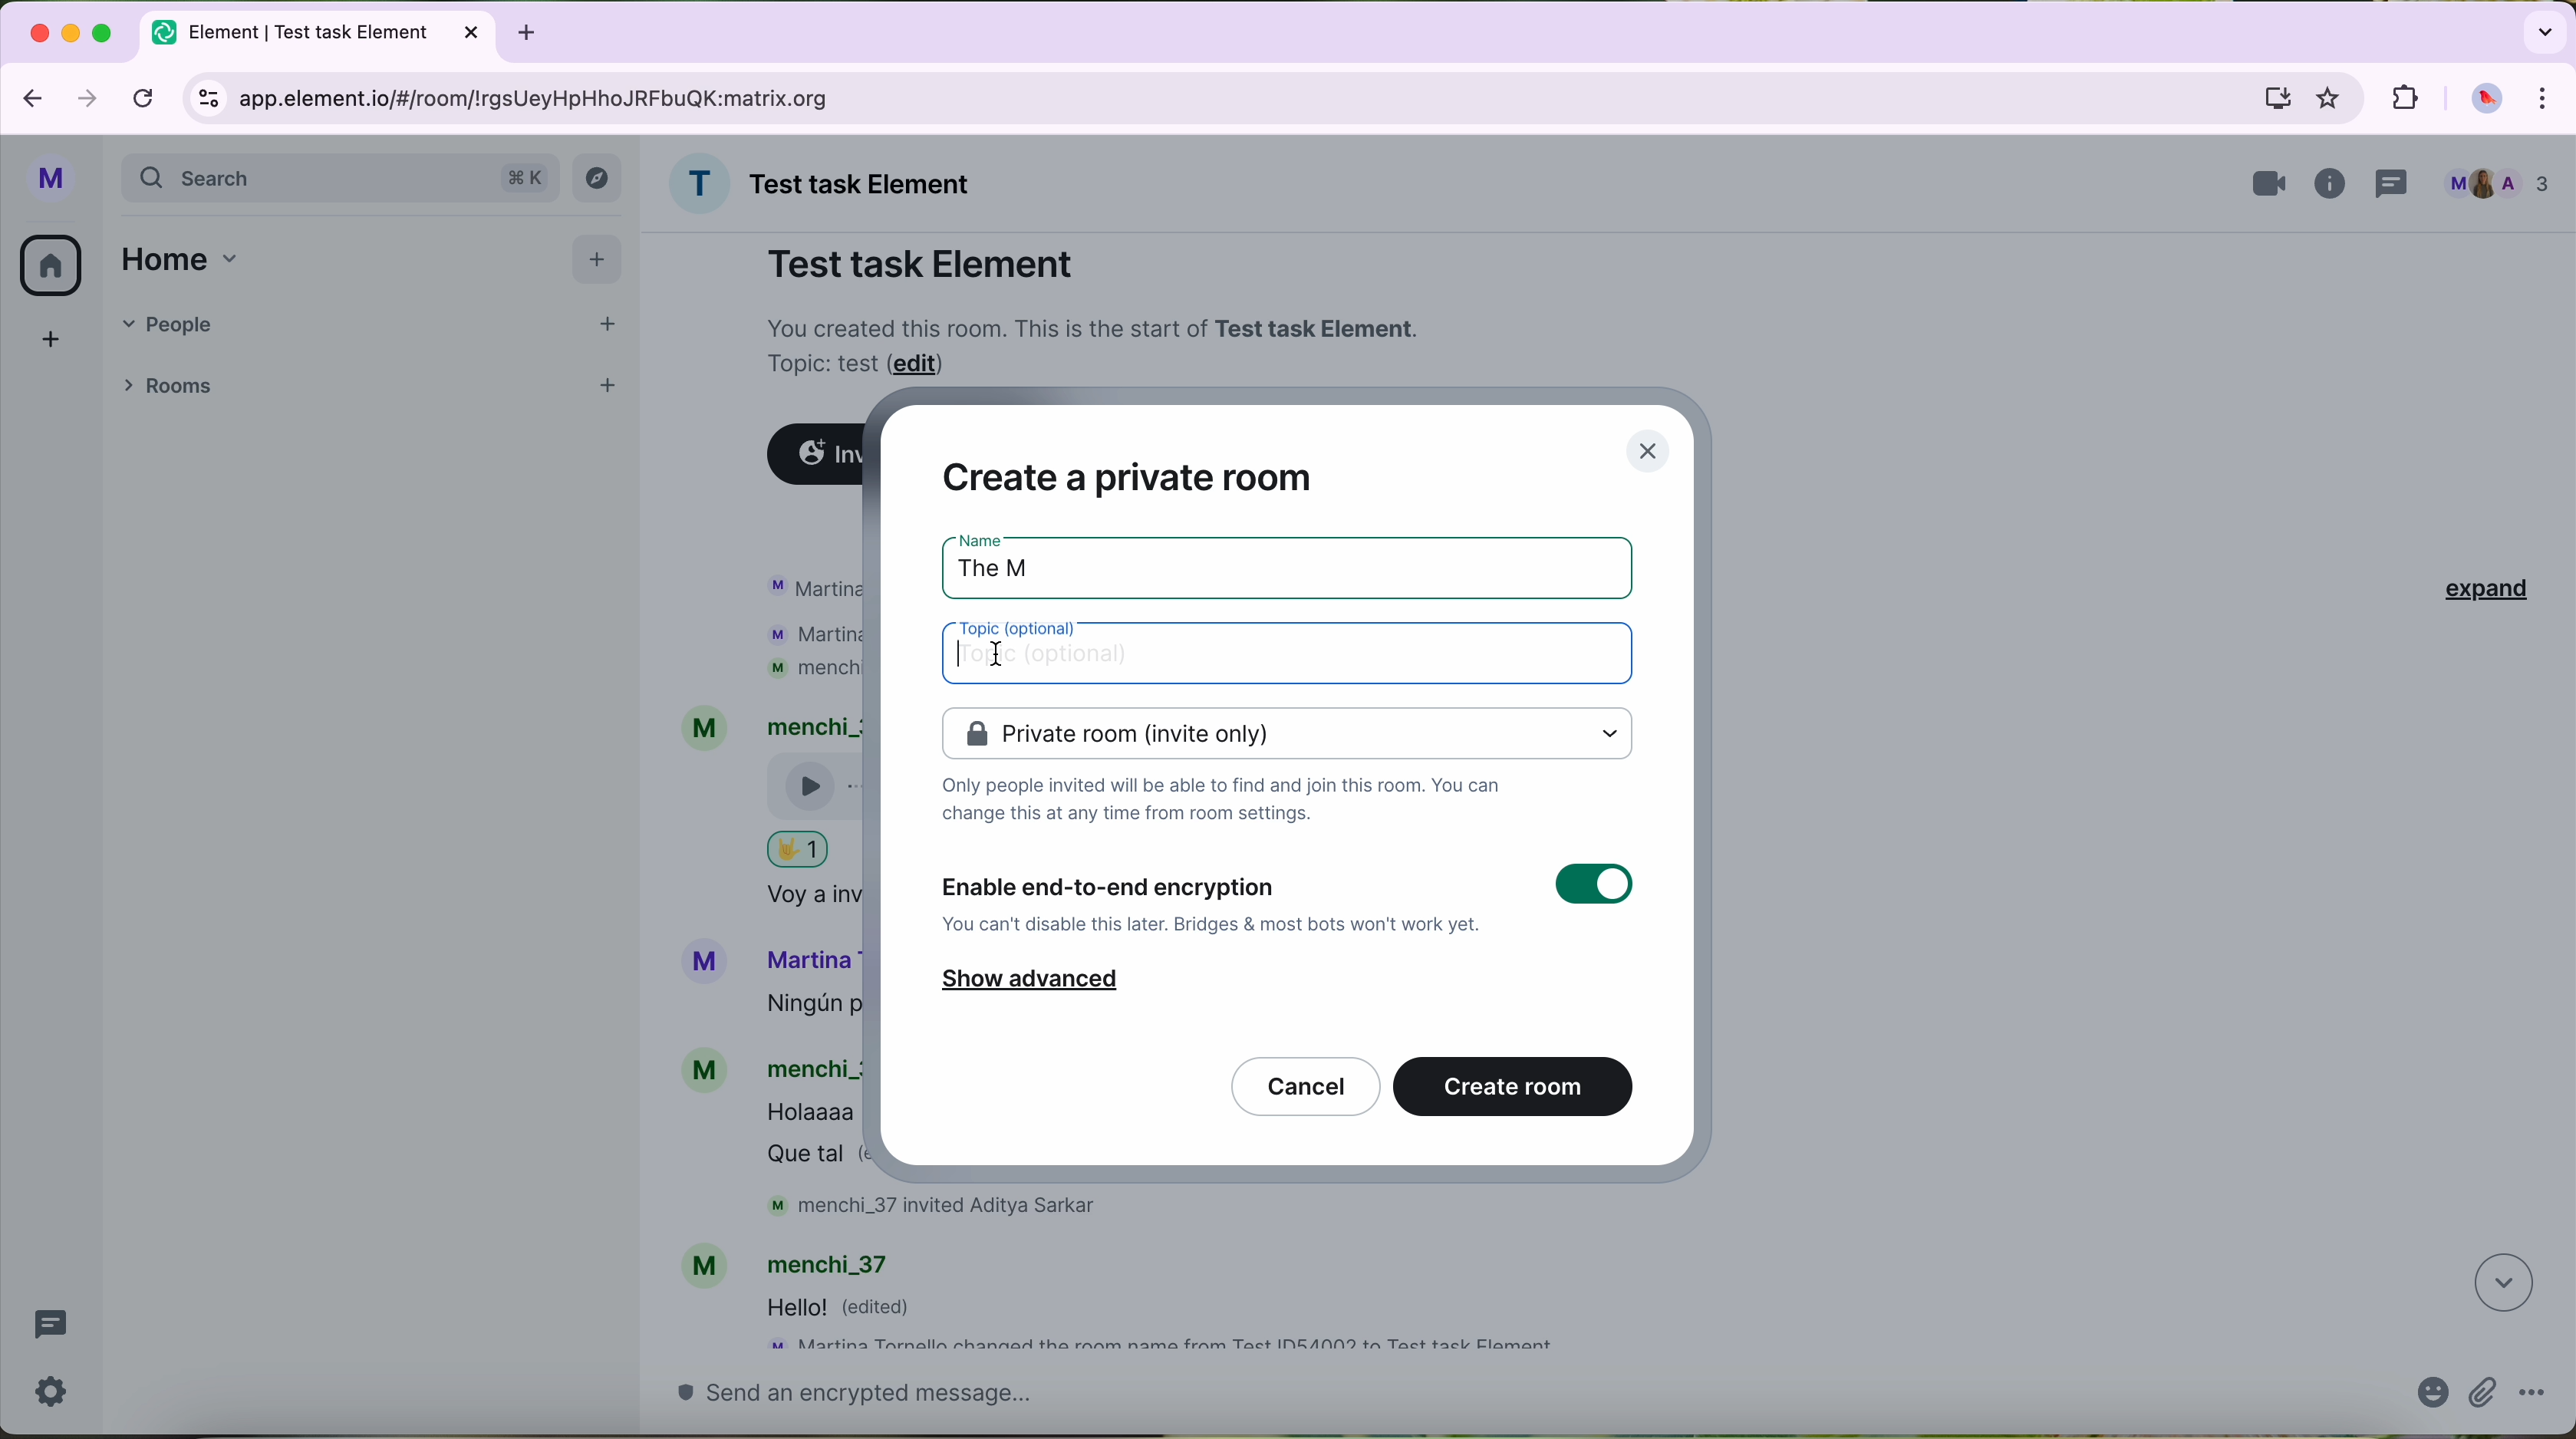 This screenshot has width=2576, height=1439. What do you see at coordinates (554, 97) in the screenshot?
I see `URL` at bounding box center [554, 97].